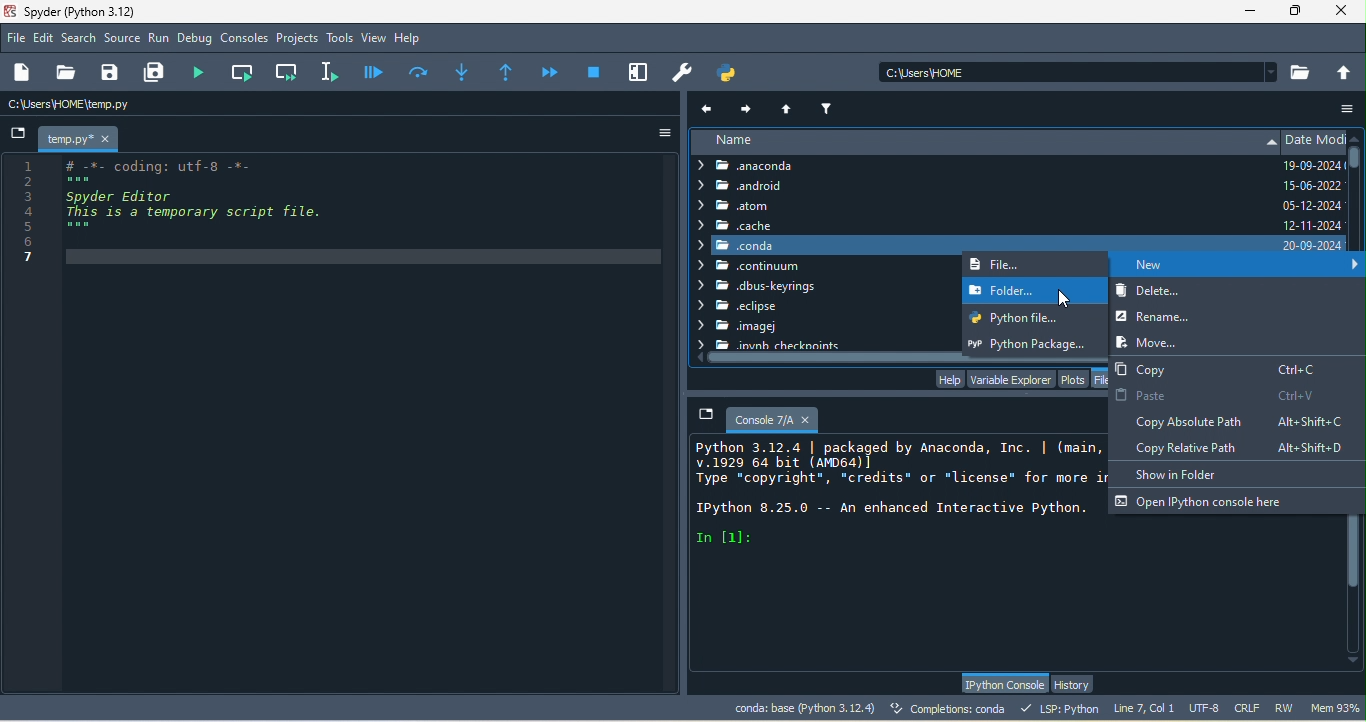 This screenshot has height=722, width=1366. I want to click on show in folder, so click(1187, 473).